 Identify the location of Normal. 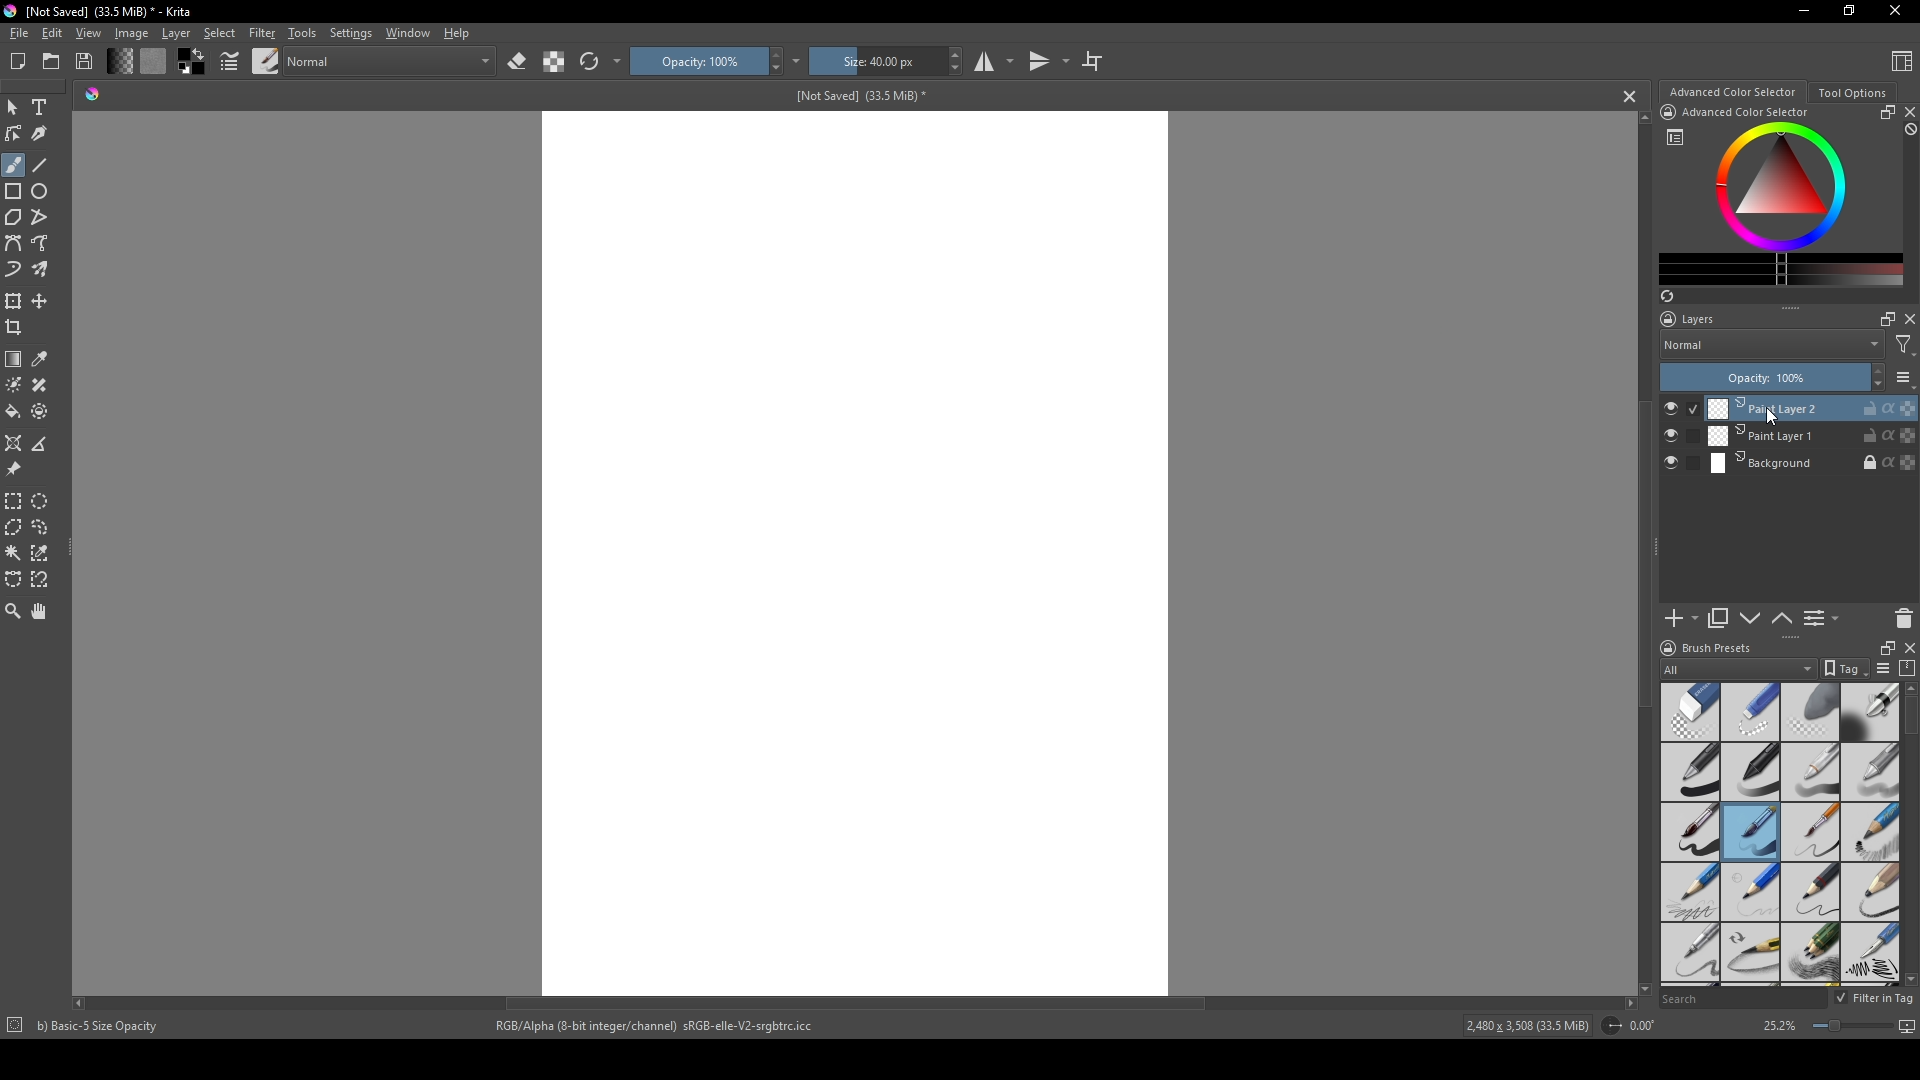
(1772, 344).